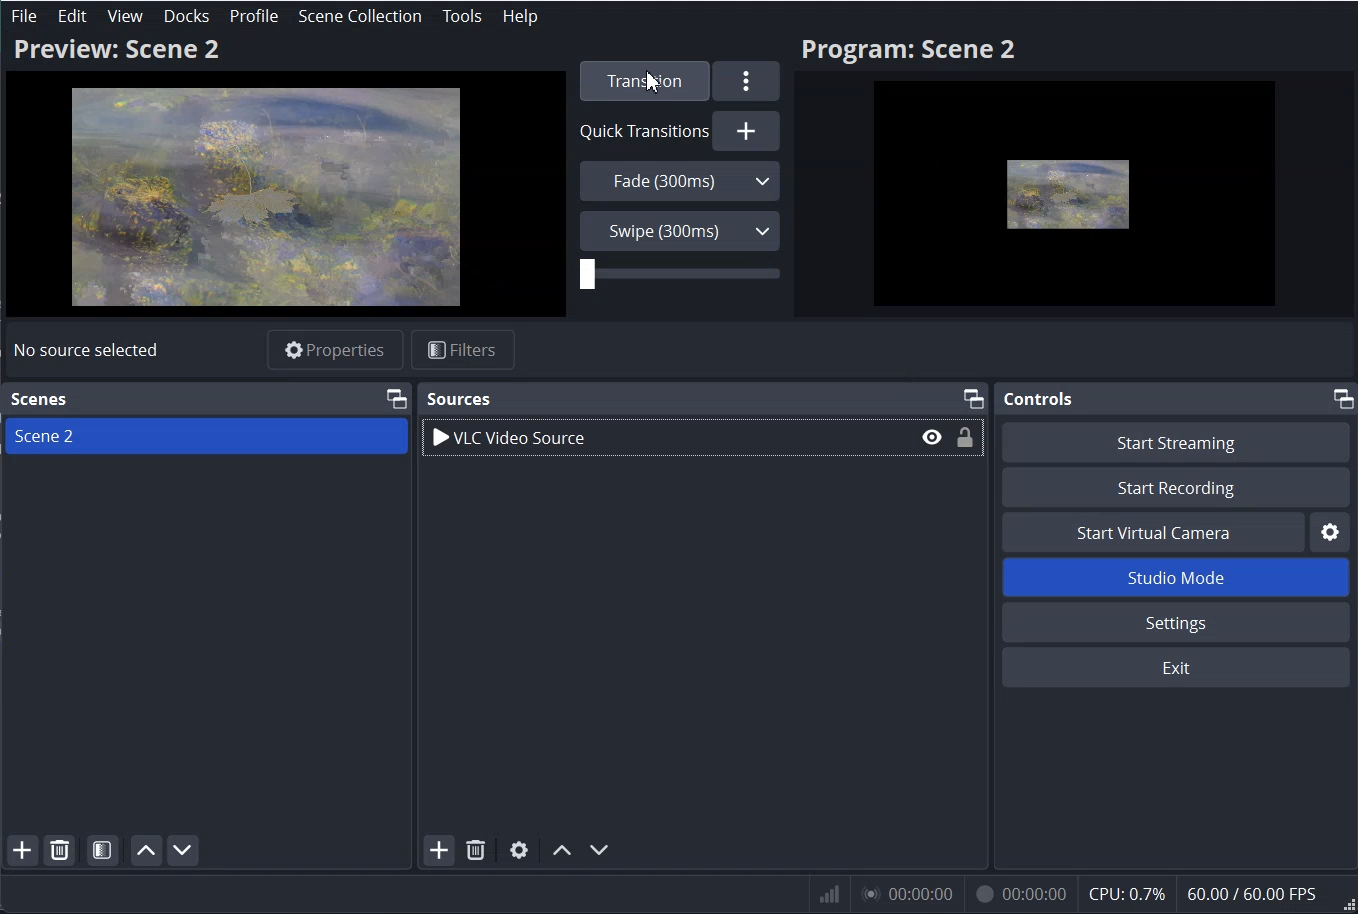 This screenshot has width=1358, height=914. What do you see at coordinates (680, 277) in the screenshot?
I see `Time Adjuster handle` at bounding box center [680, 277].